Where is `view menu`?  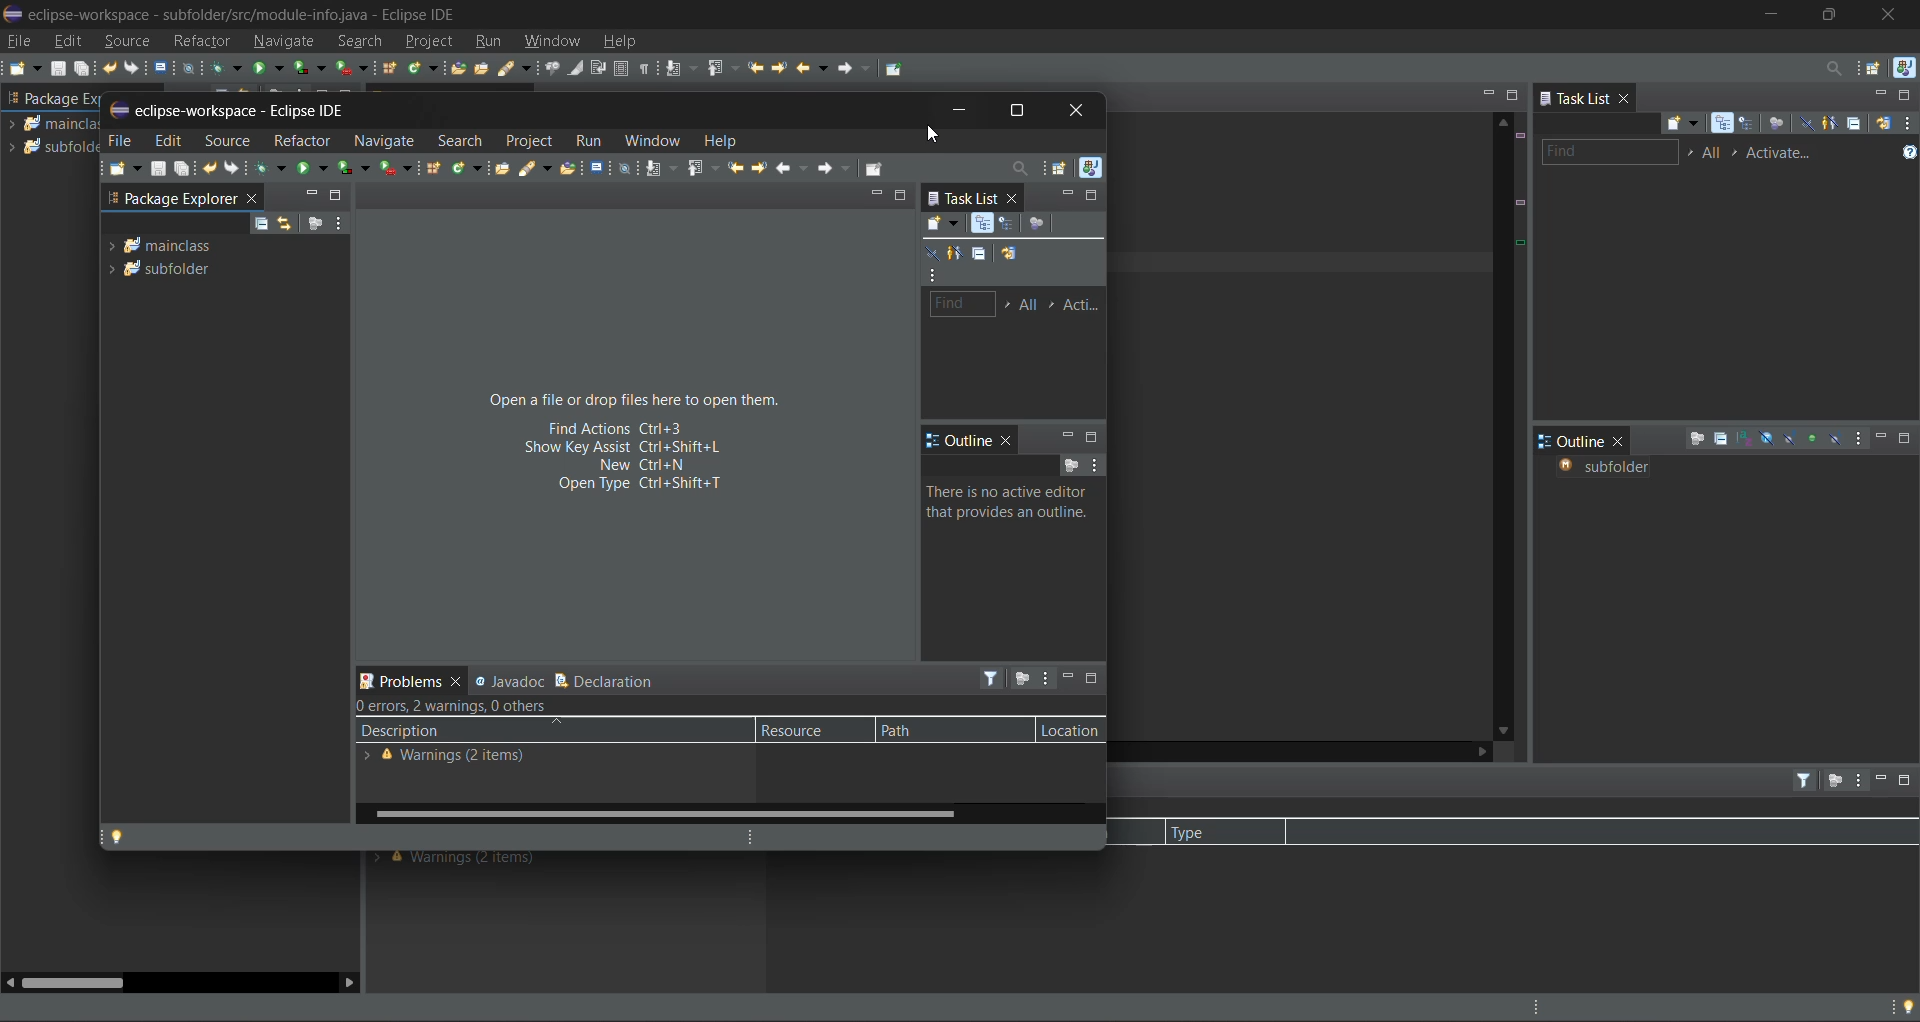
view menu is located at coordinates (1855, 440).